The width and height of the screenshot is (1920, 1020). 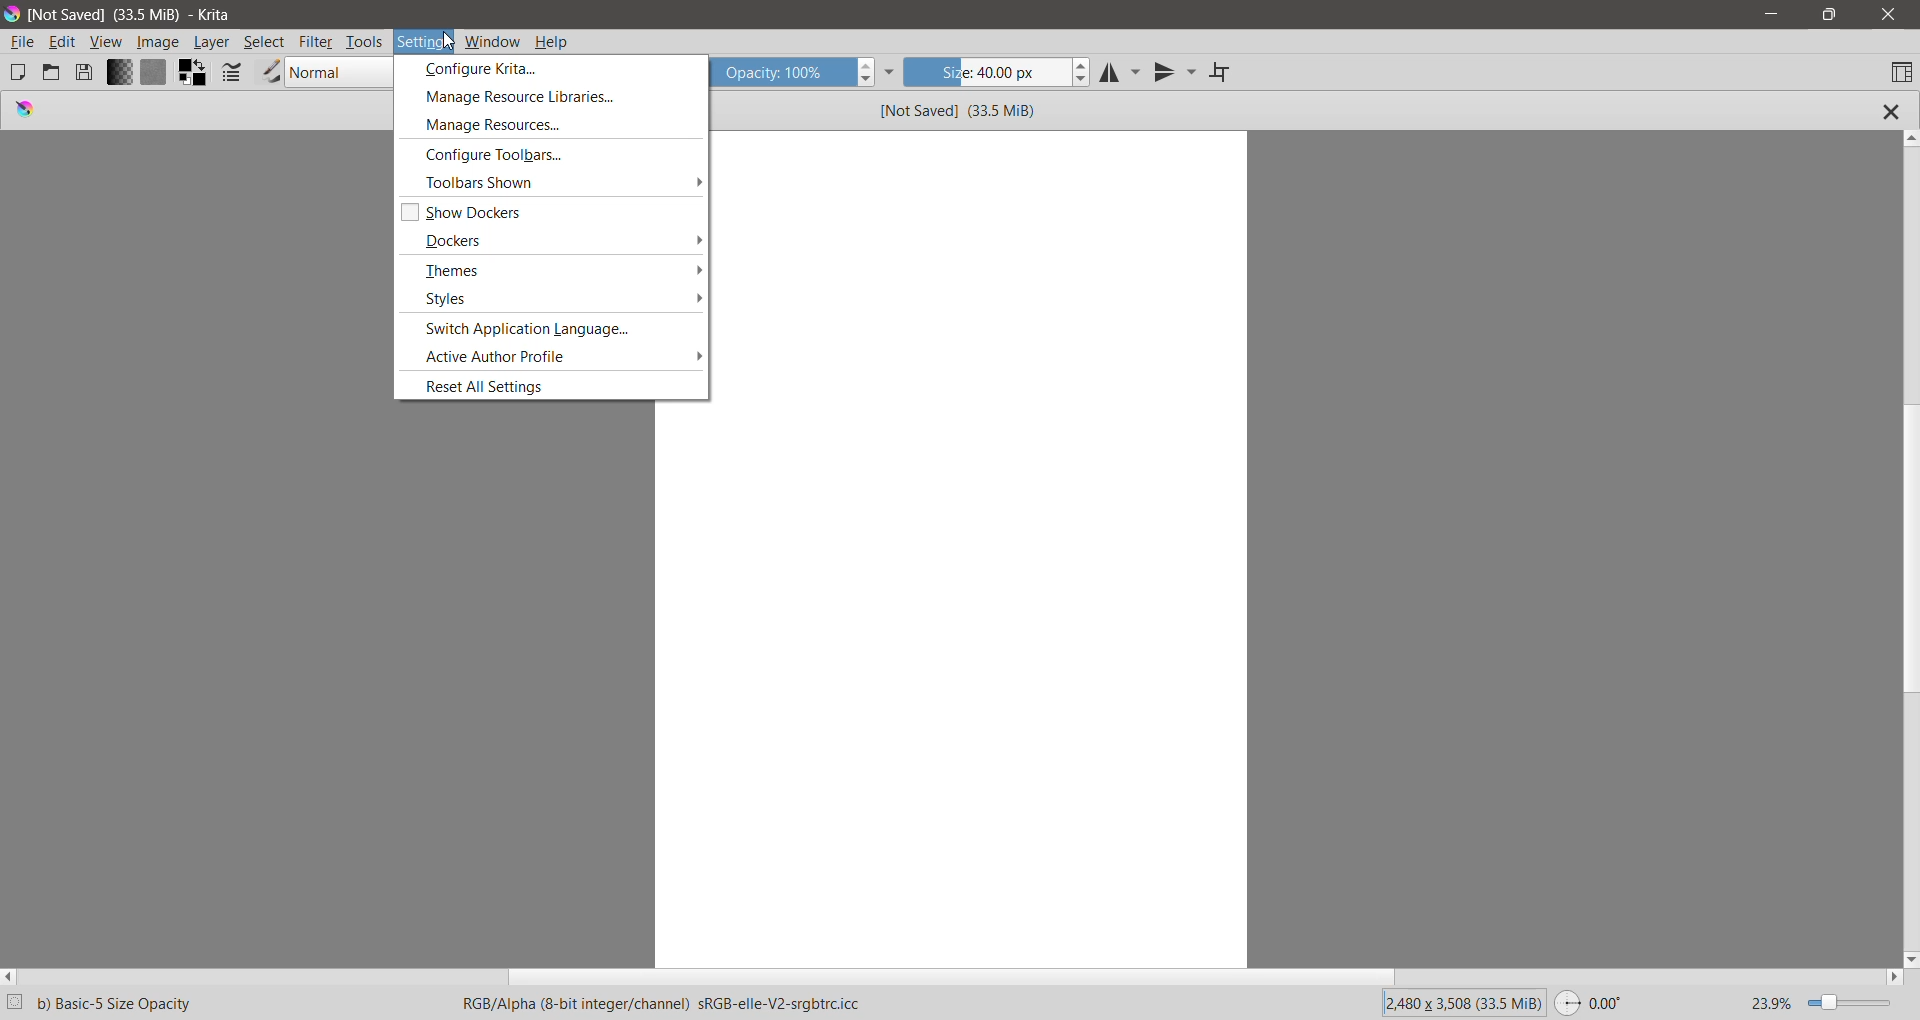 What do you see at coordinates (345, 72) in the screenshot?
I see `Blending Mode` at bounding box center [345, 72].